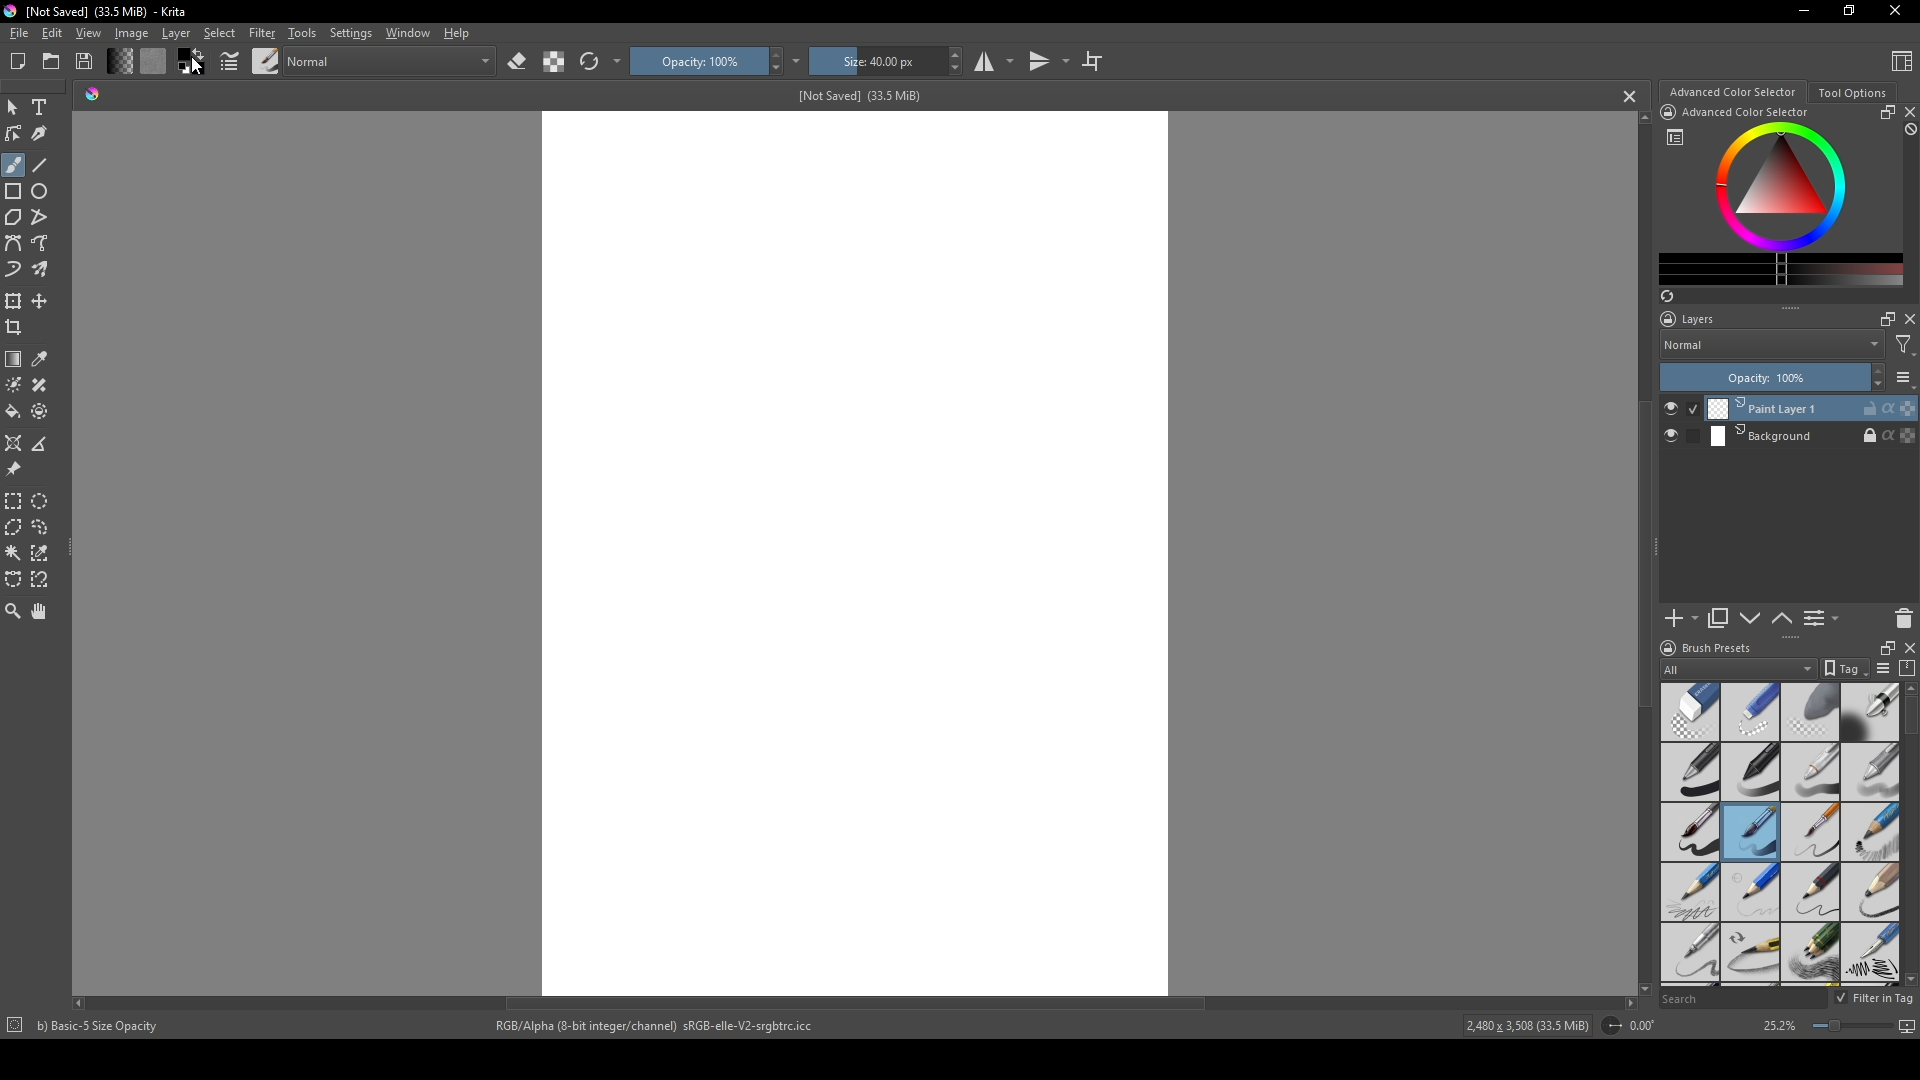 This screenshot has height=1080, width=1920. What do you see at coordinates (1852, 93) in the screenshot?
I see `Tool Options` at bounding box center [1852, 93].